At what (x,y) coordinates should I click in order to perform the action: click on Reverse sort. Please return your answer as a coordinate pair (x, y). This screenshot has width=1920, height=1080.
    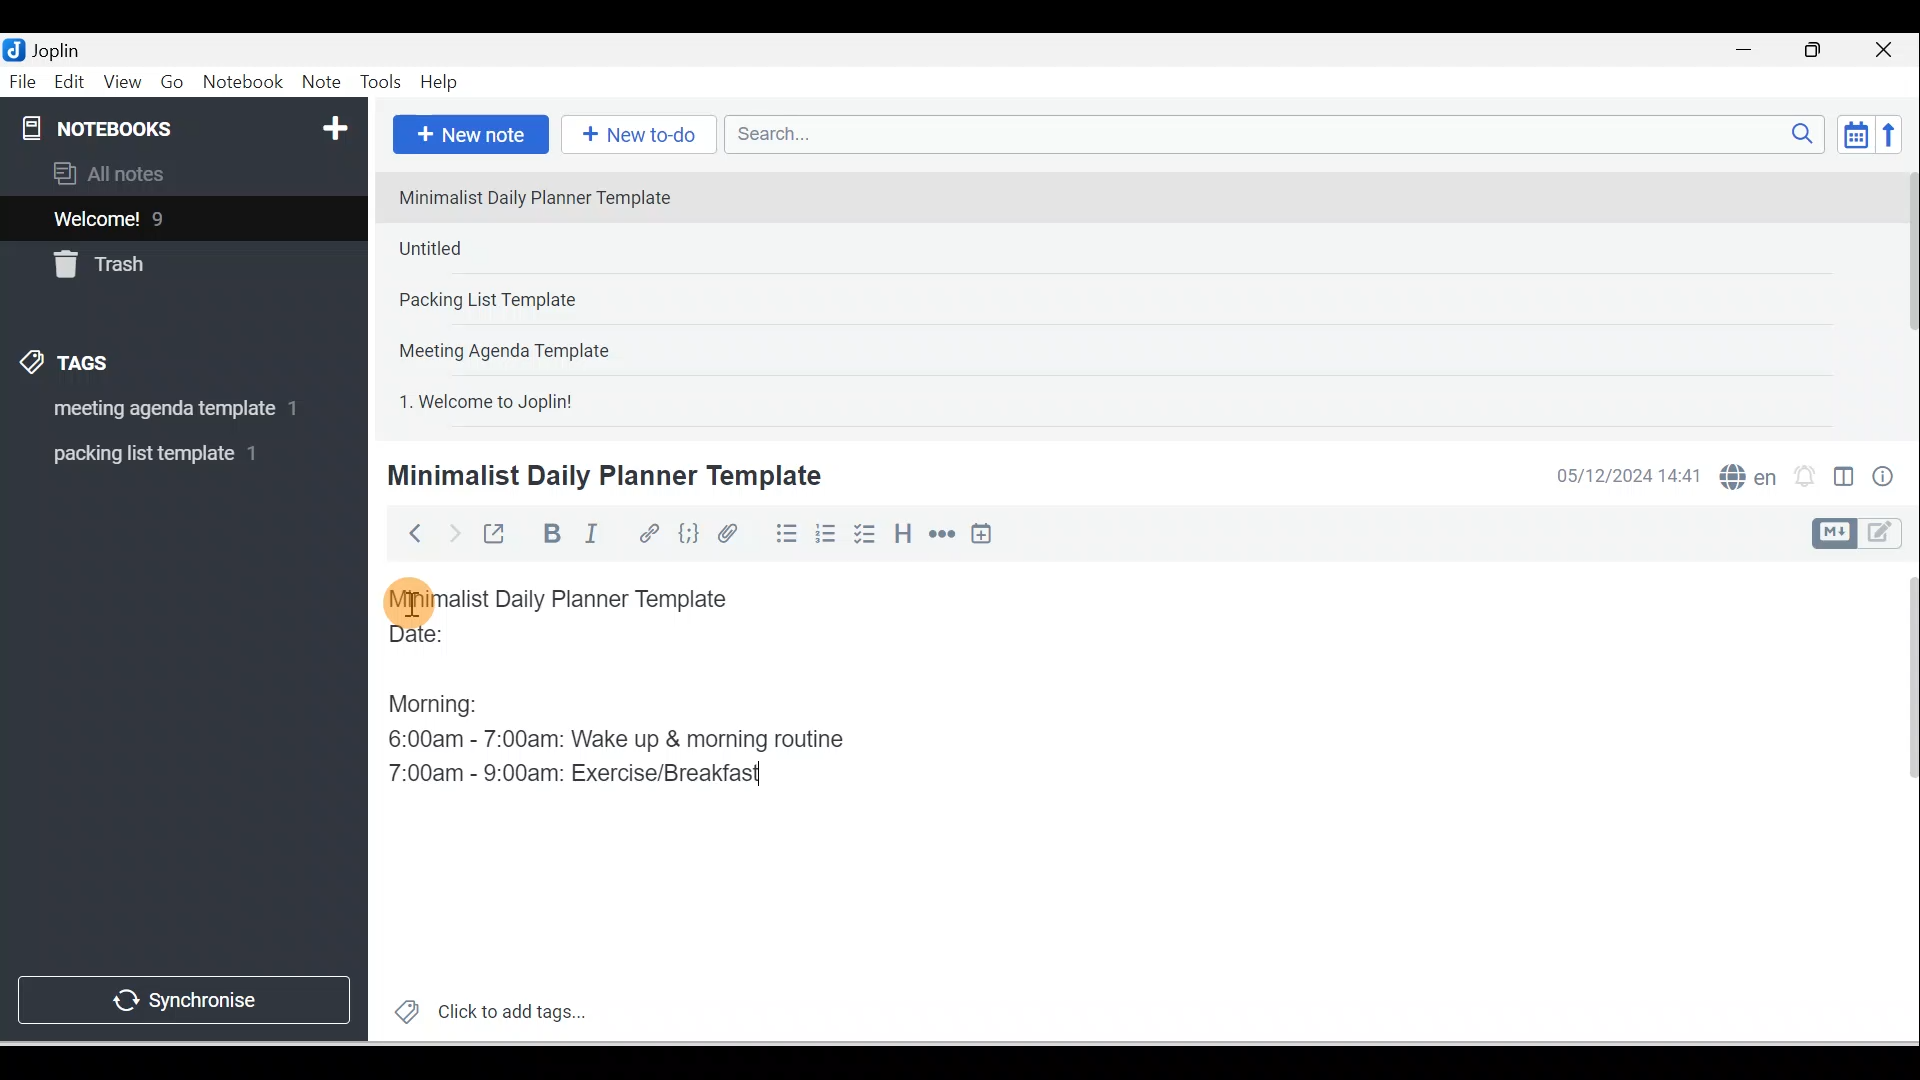
    Looking at the image, I should click on (1895, 134).